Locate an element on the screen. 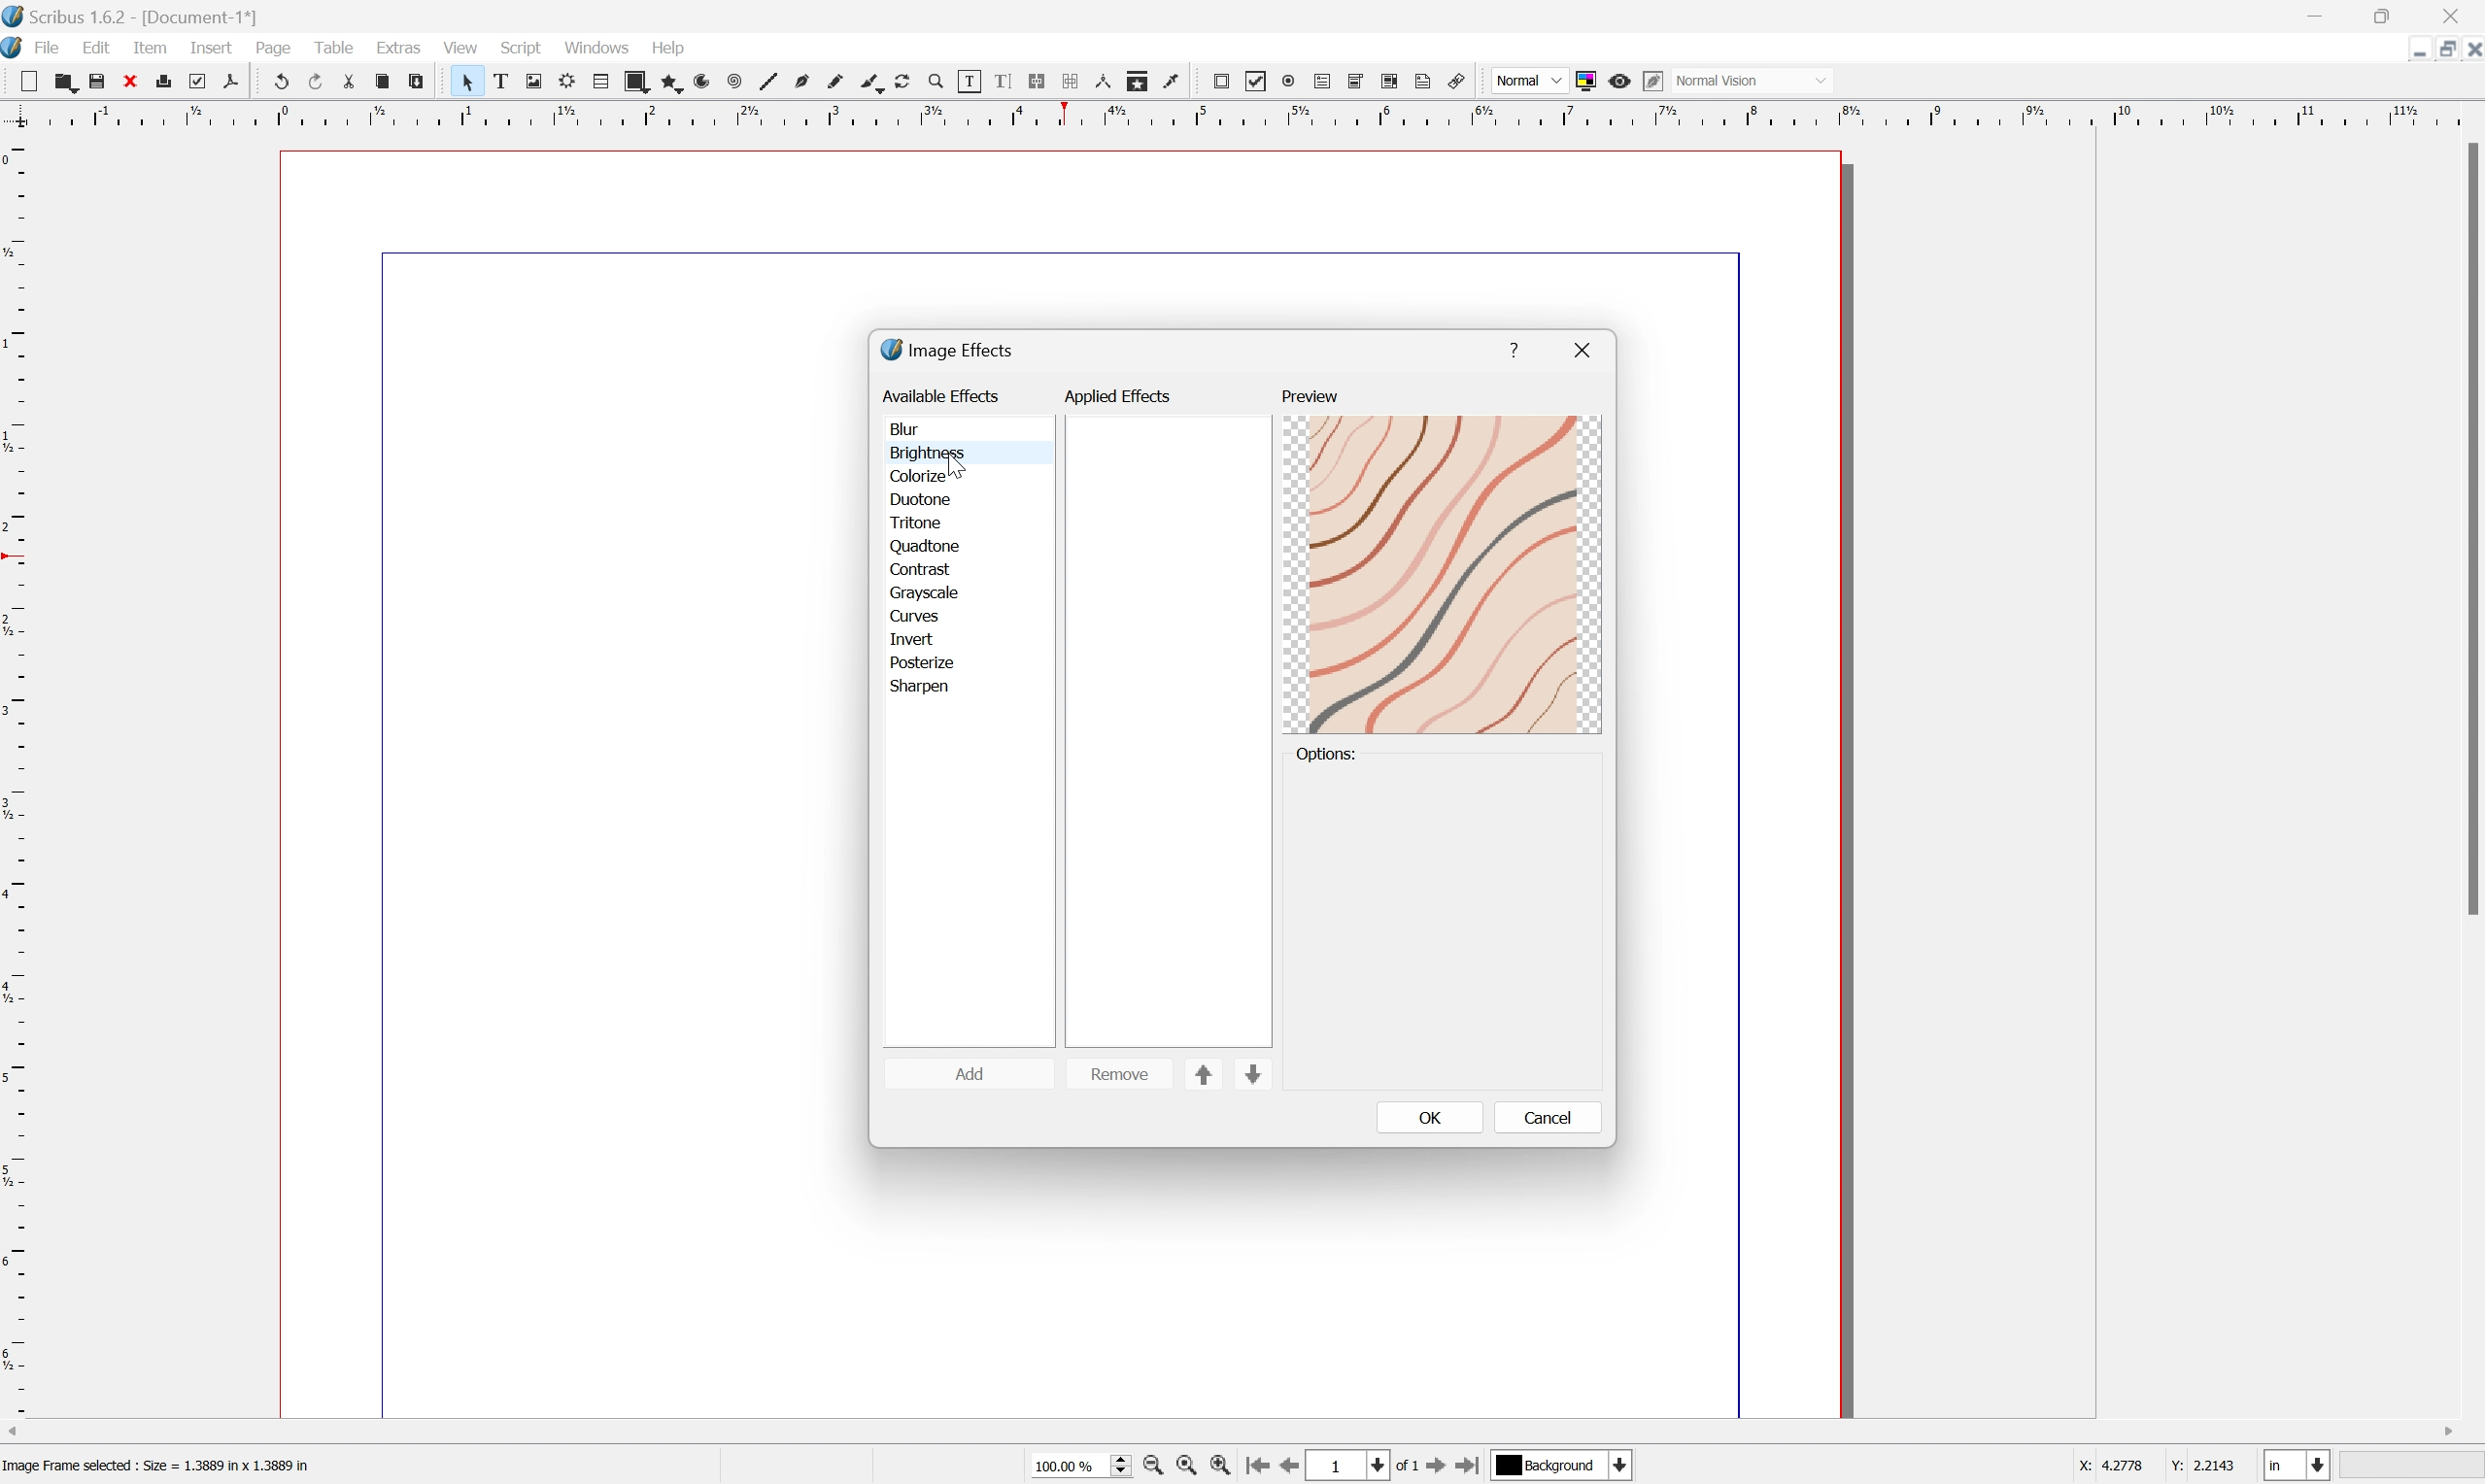 The height and width of the screenshot is (1484, 2485). Line is located at coordinates (773, 78).